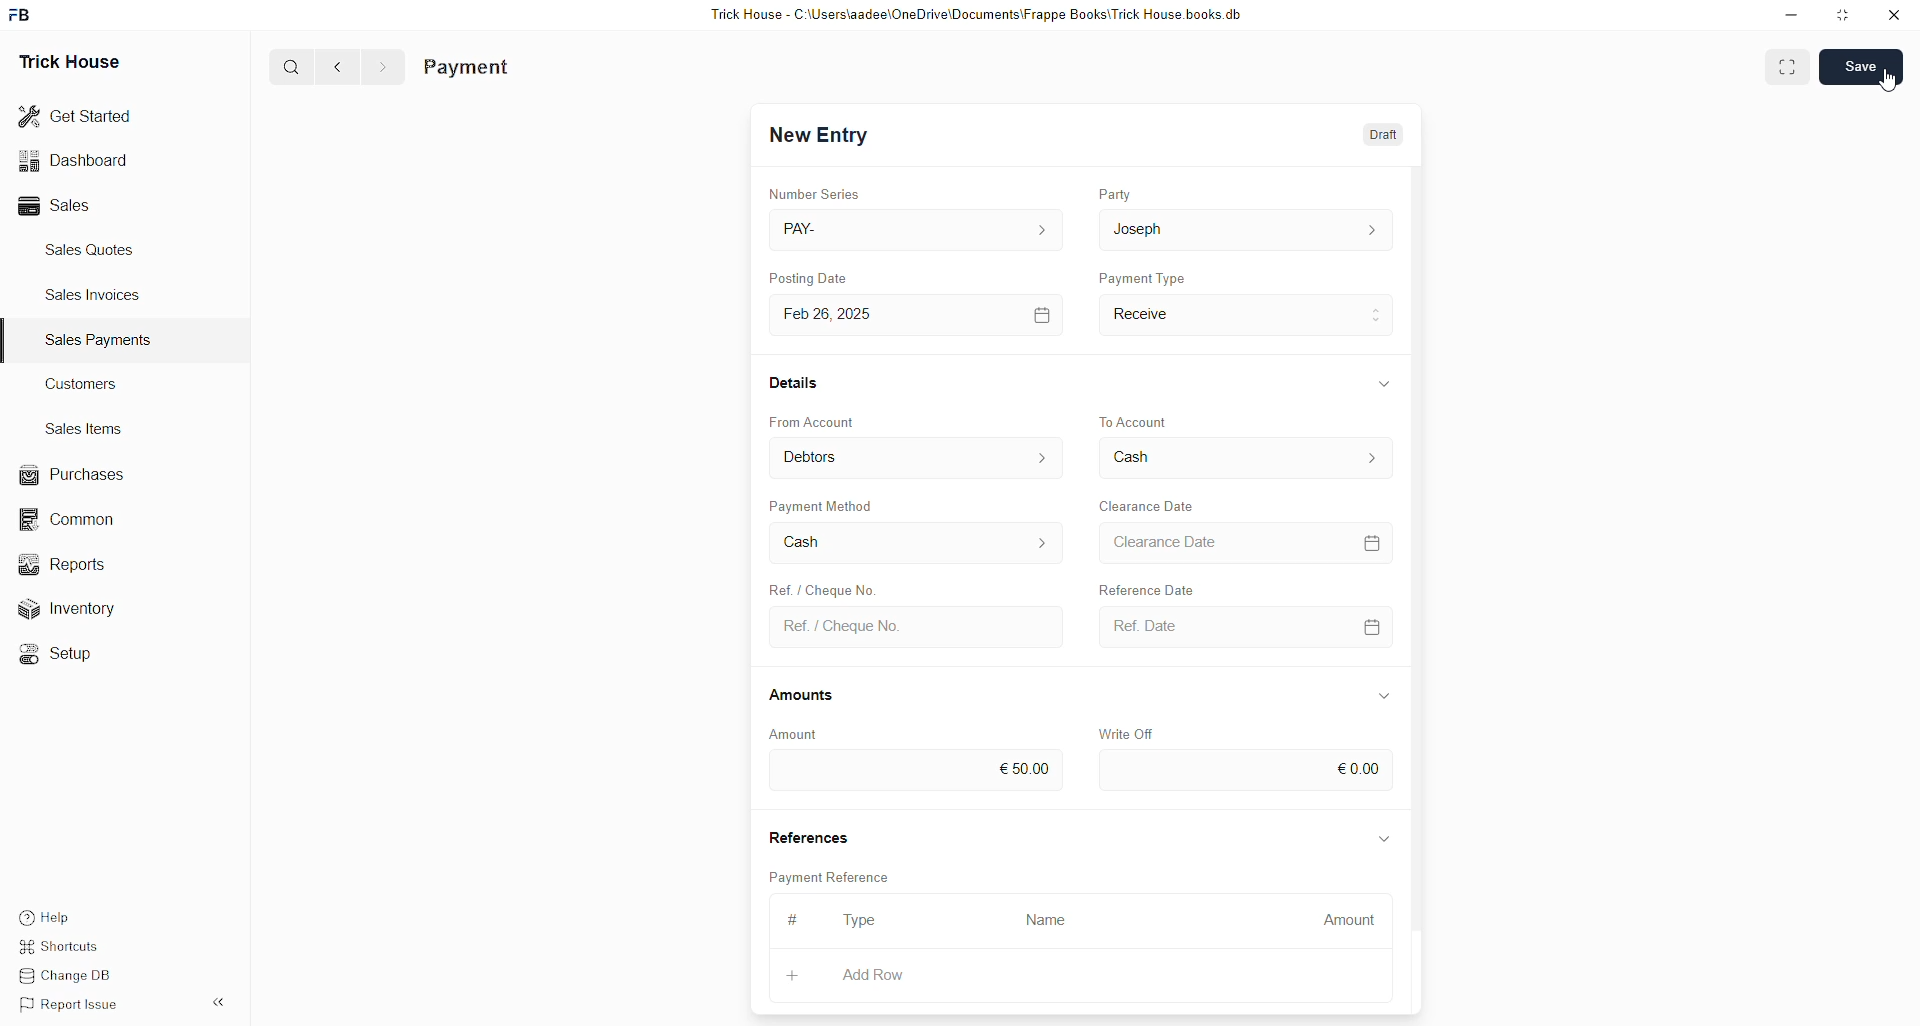 This screenshot has width=1920, height=1026. Describe the element at coordinates (1148, 506) in the screenshot. I see `Clearance Date` at that location.